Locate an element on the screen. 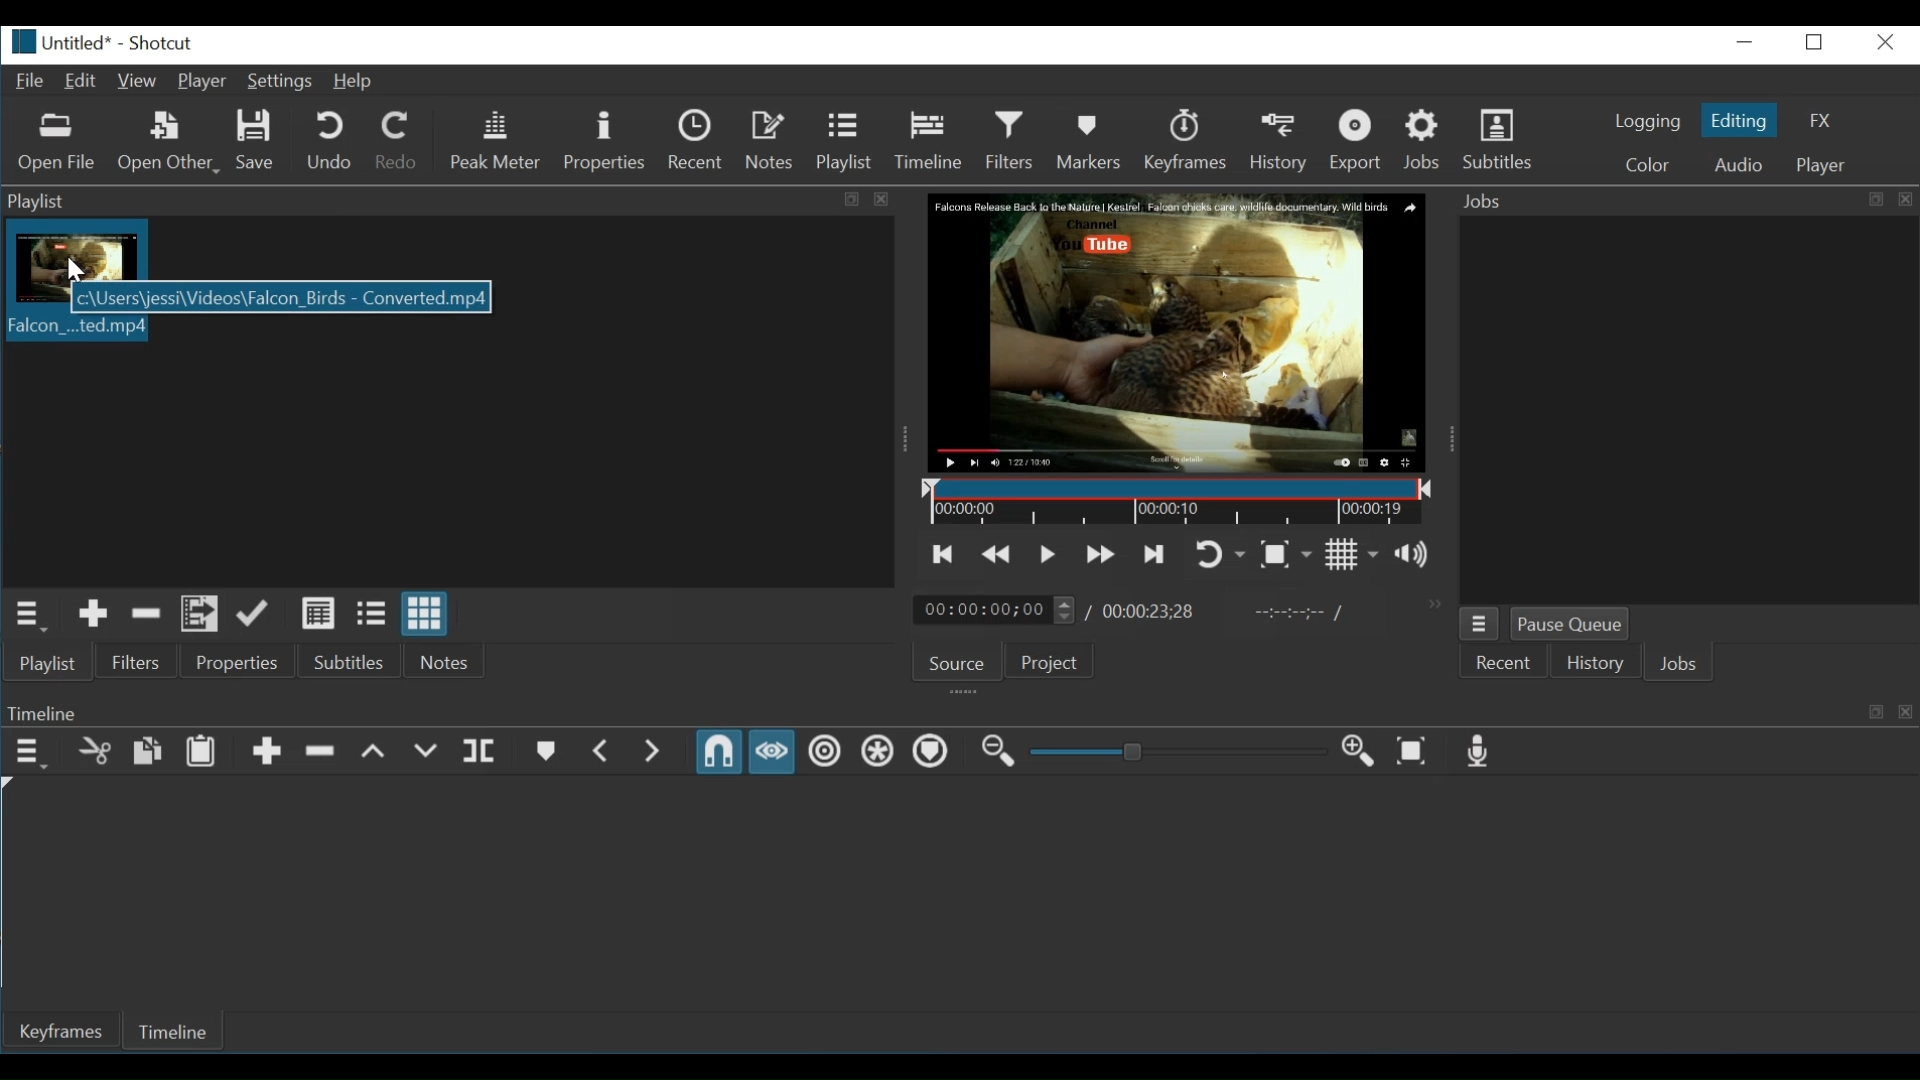  File is located at coordinates (27, 79).